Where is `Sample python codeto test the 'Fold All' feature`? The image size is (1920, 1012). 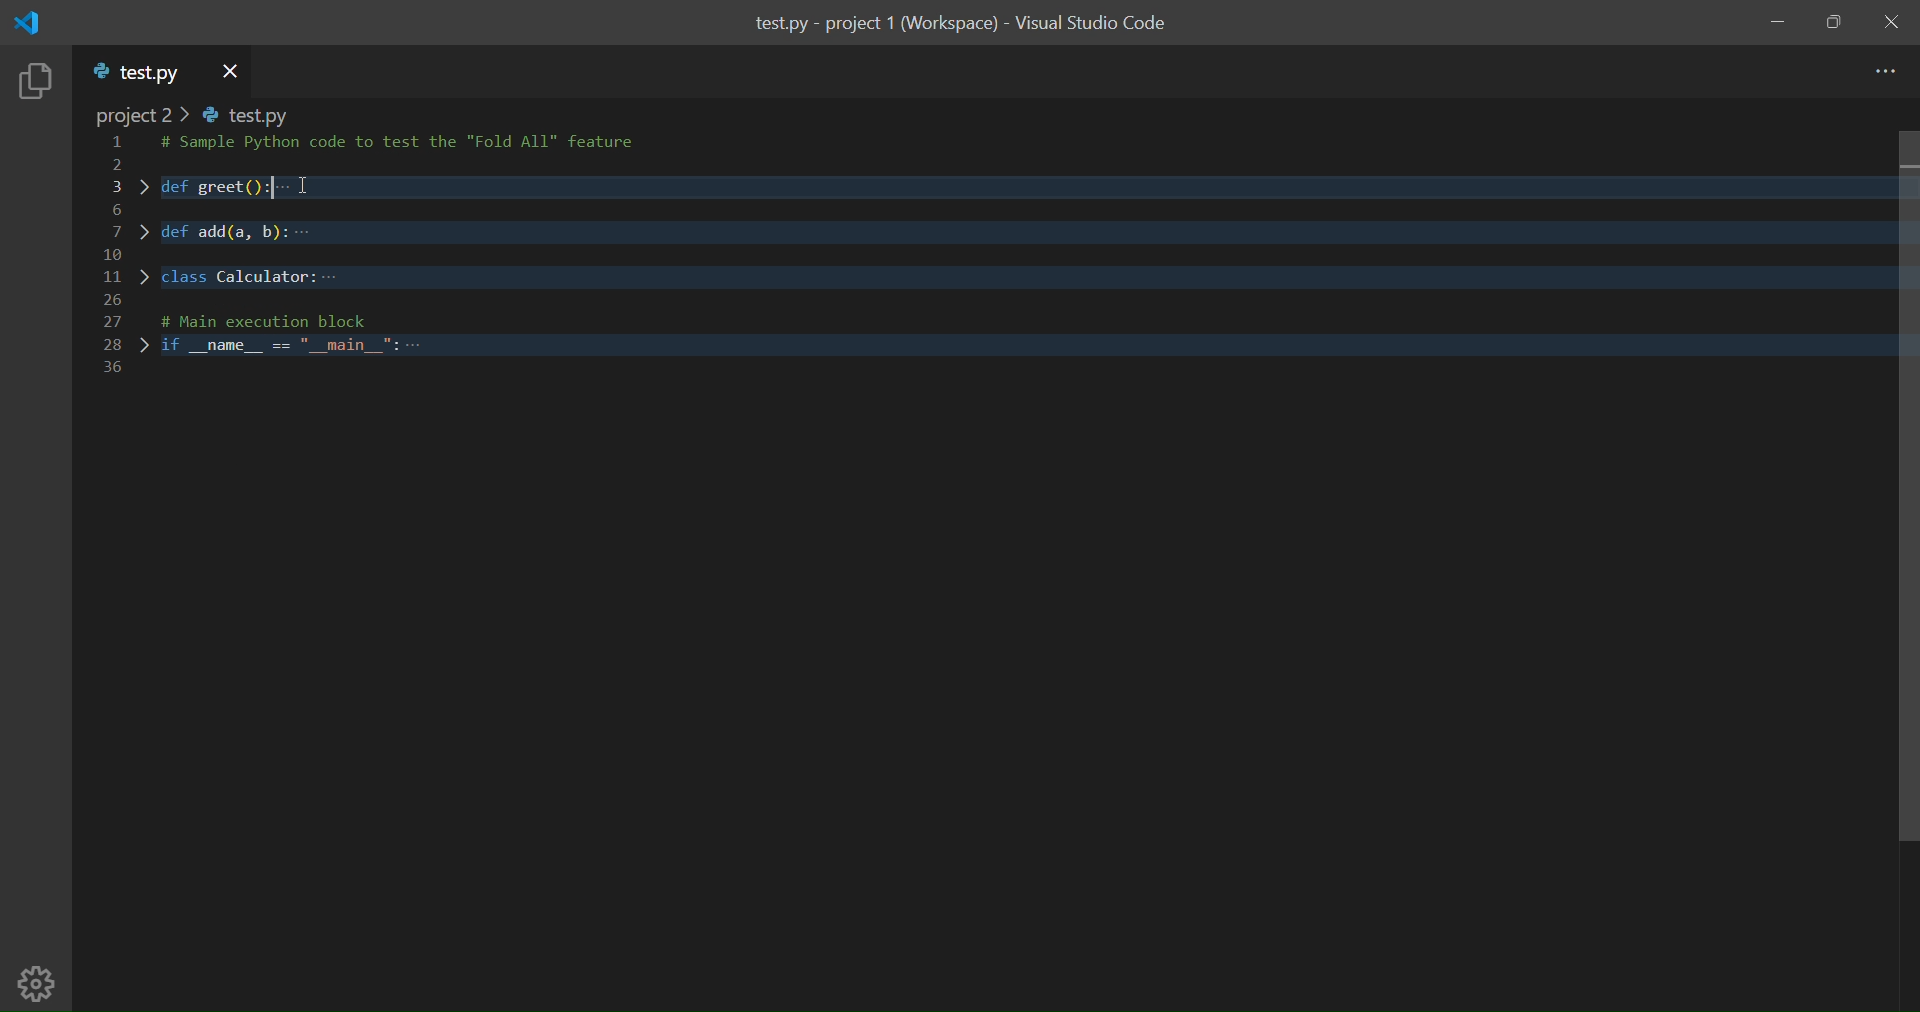 Sample python codeto test the 'Fold All' feature is located at coordinates (406, 145).